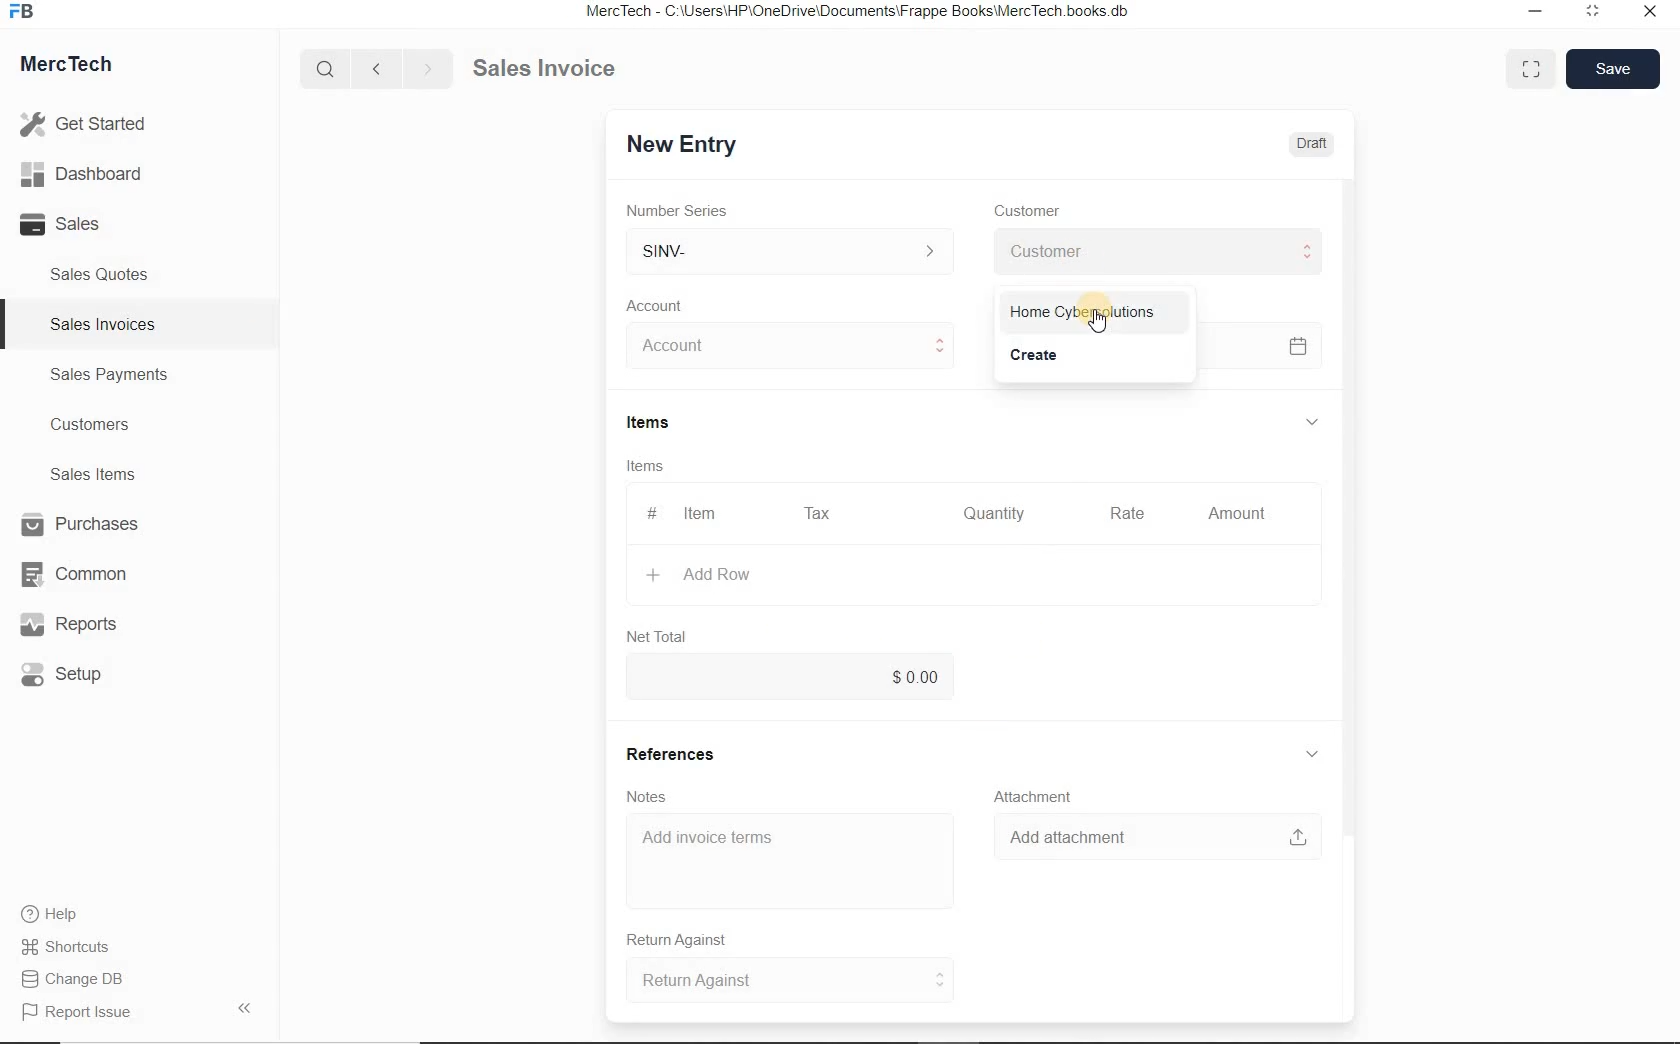 This screenshot has width=1680, height=1044. What do you see at coordinates (1296, 348) in the screenshot?
I see `Calendar` at bounding box center [1296, 348].